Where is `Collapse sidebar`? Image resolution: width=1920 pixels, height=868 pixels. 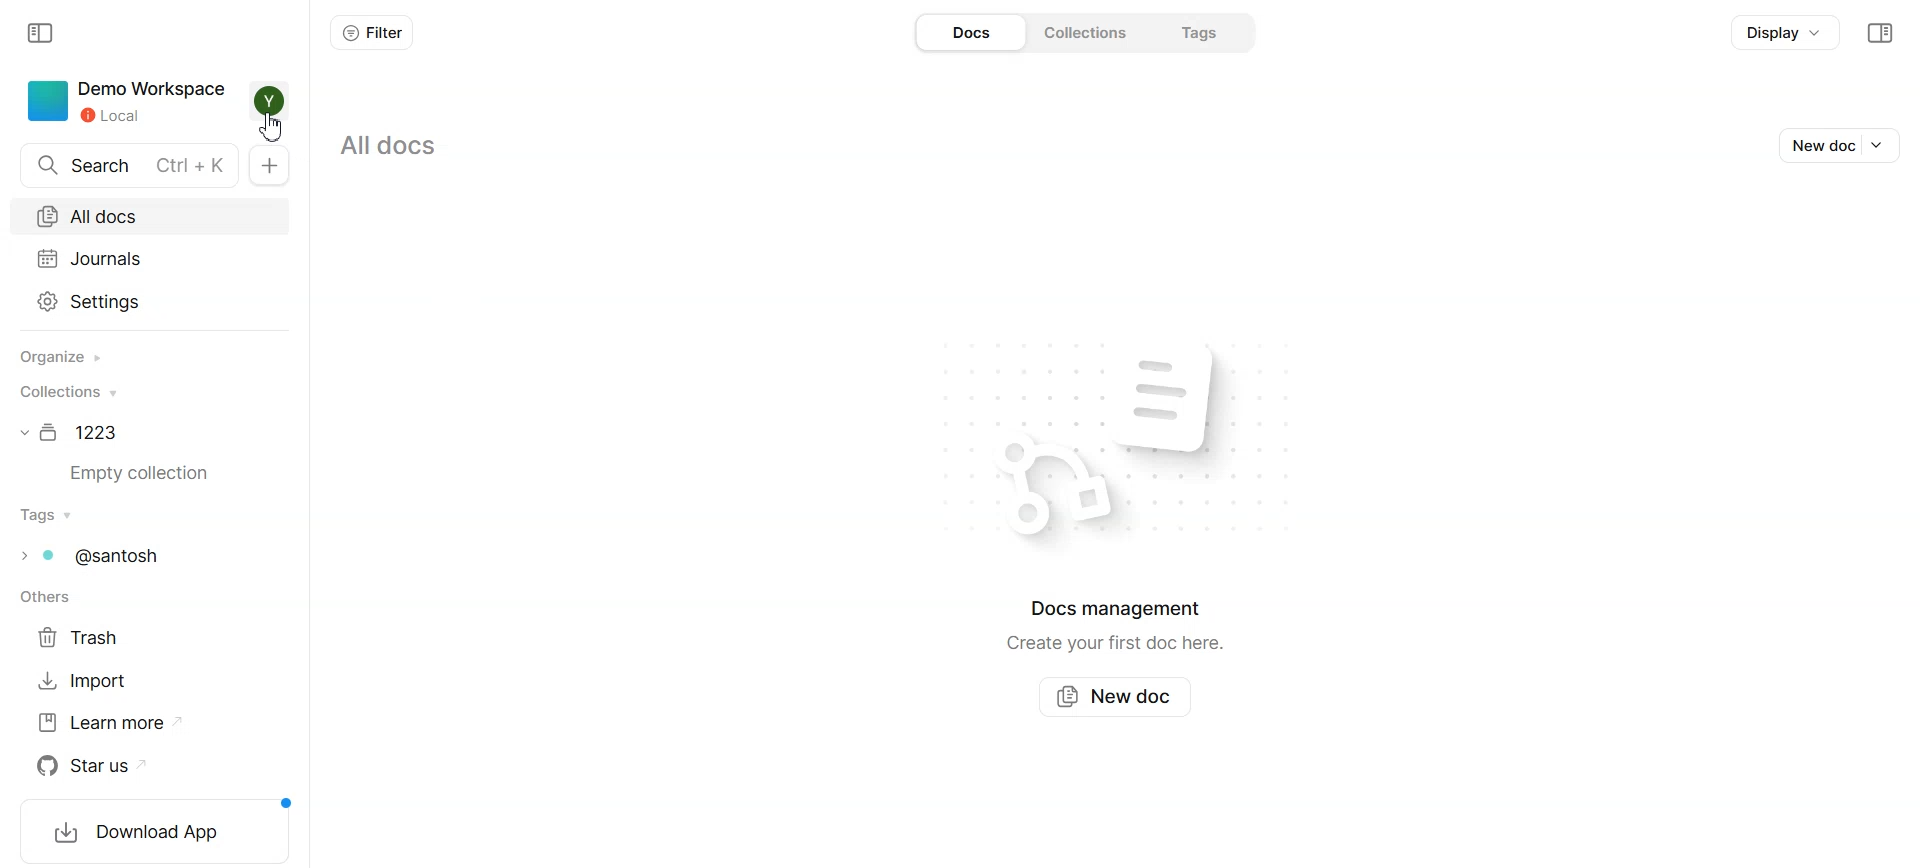
Collapse sidebar is located at coordinates (1880, 33).